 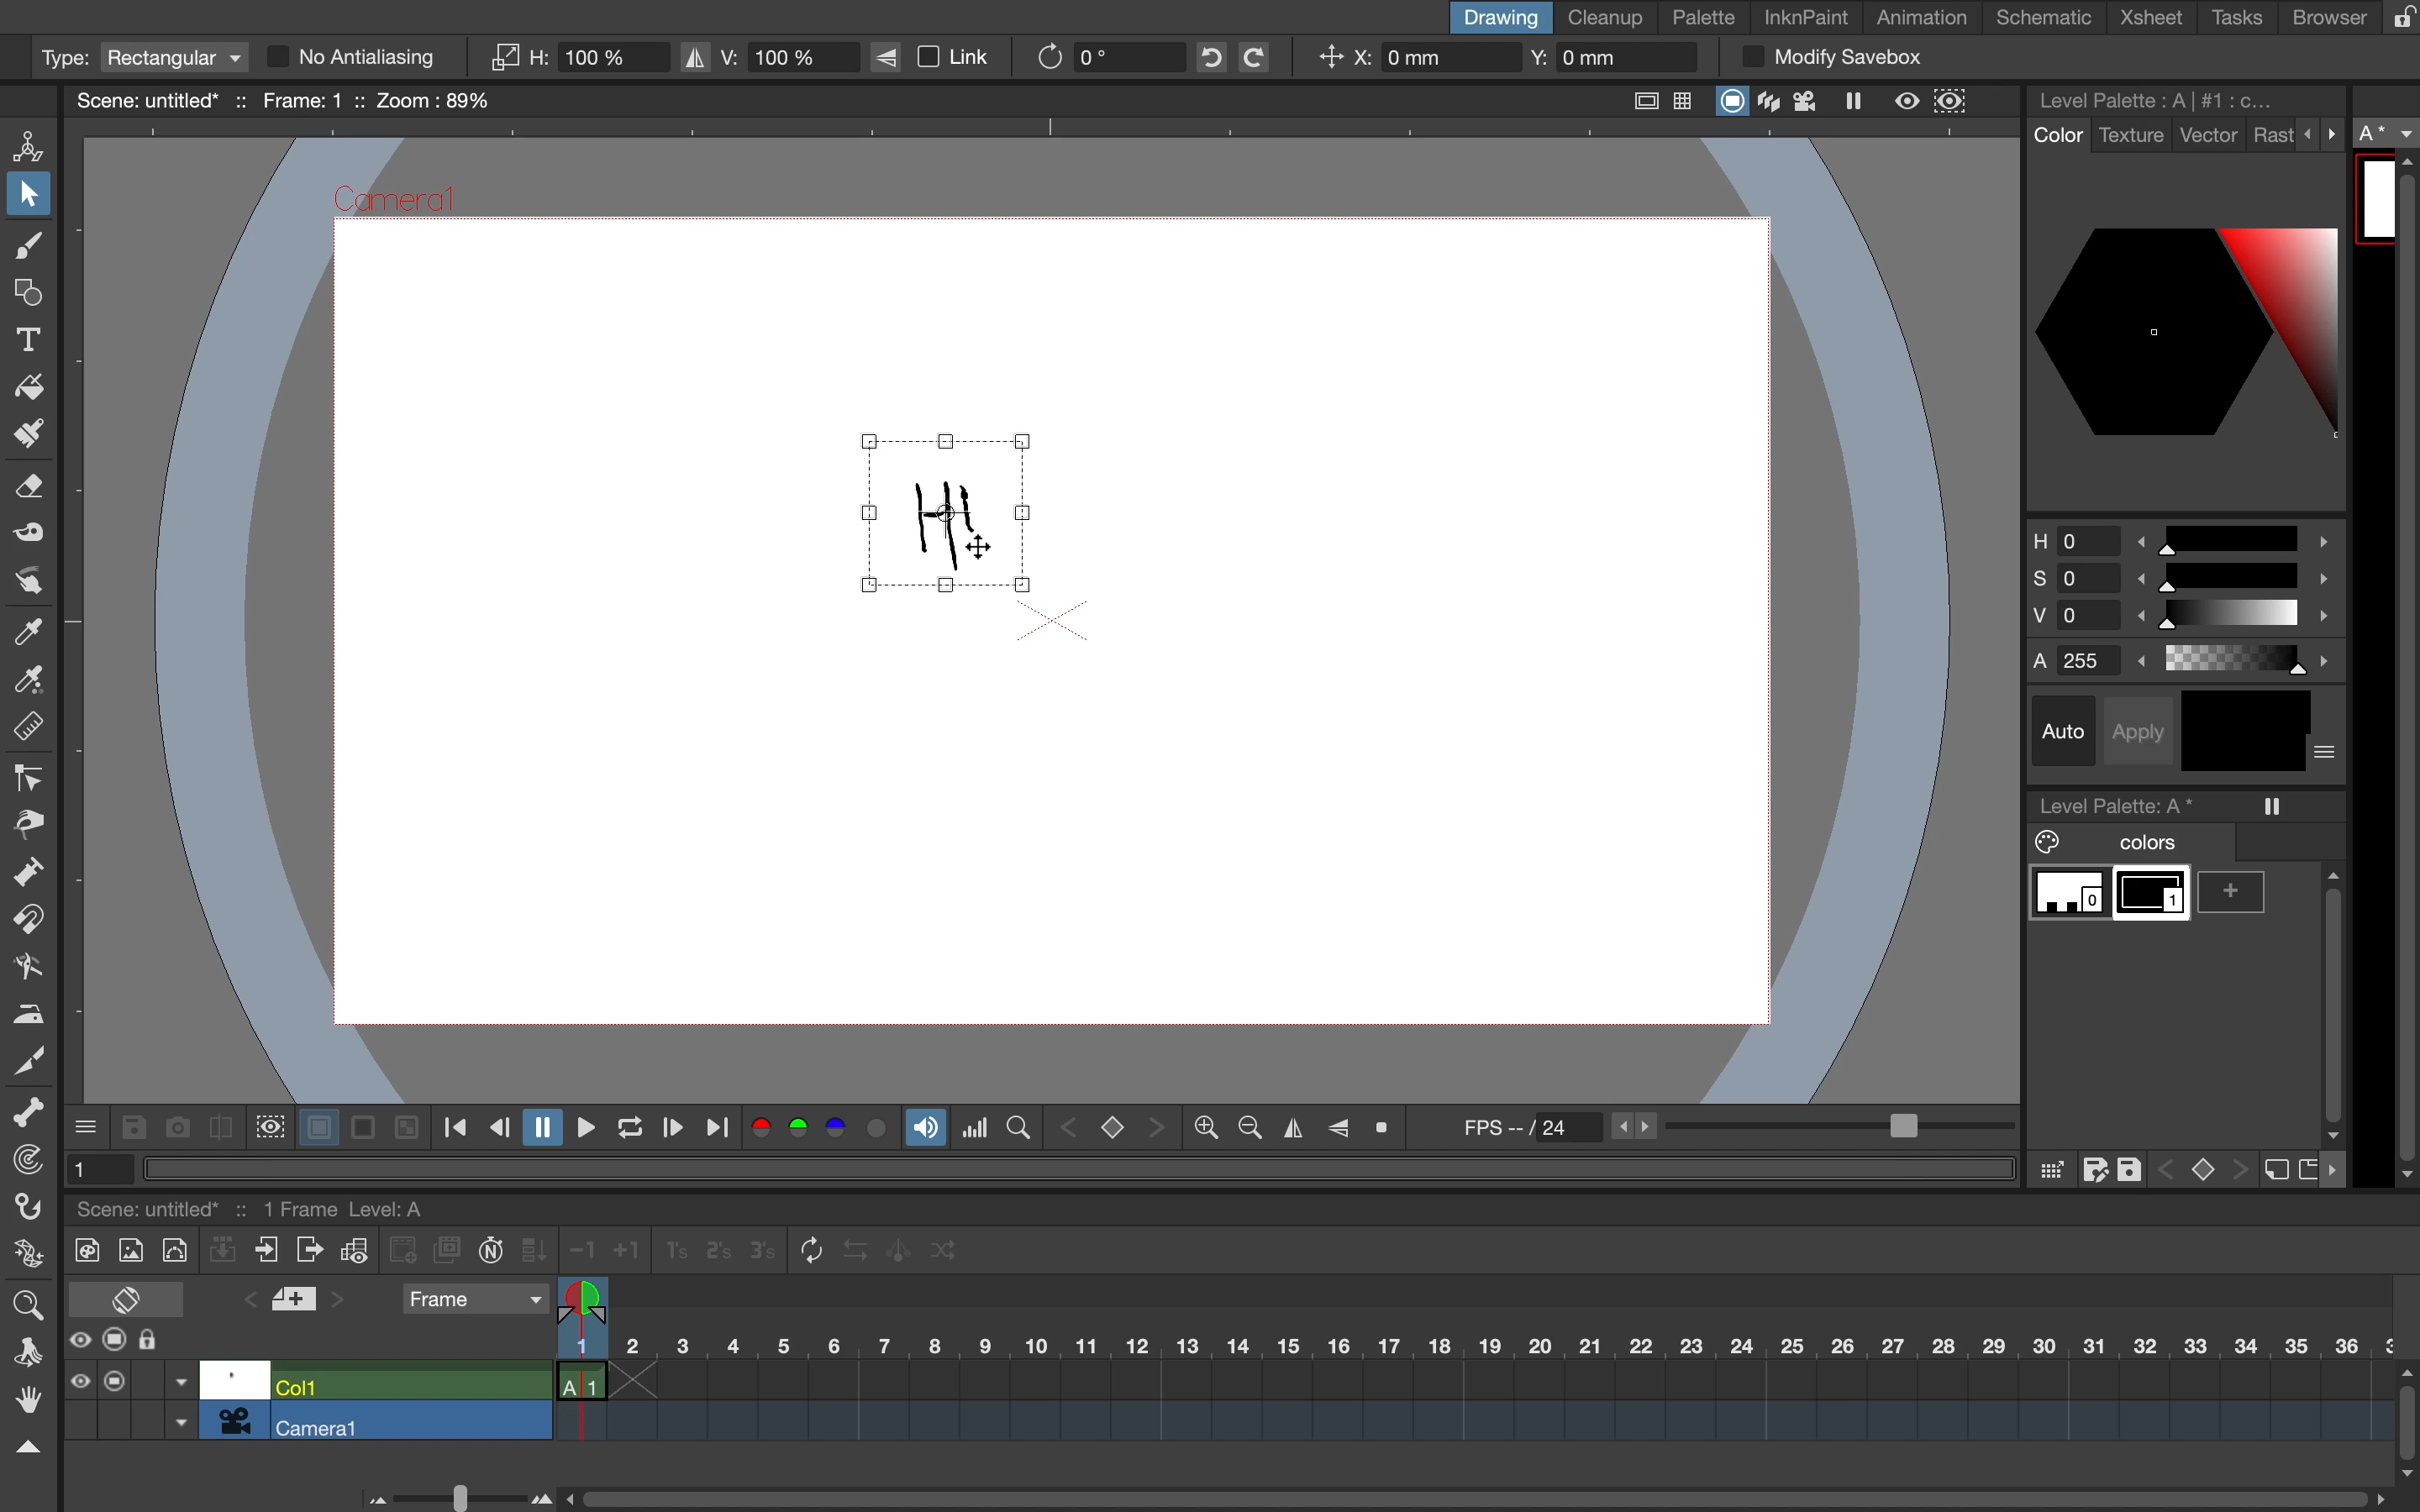 I want to click on hand tool, so click(x=26, y=1403).